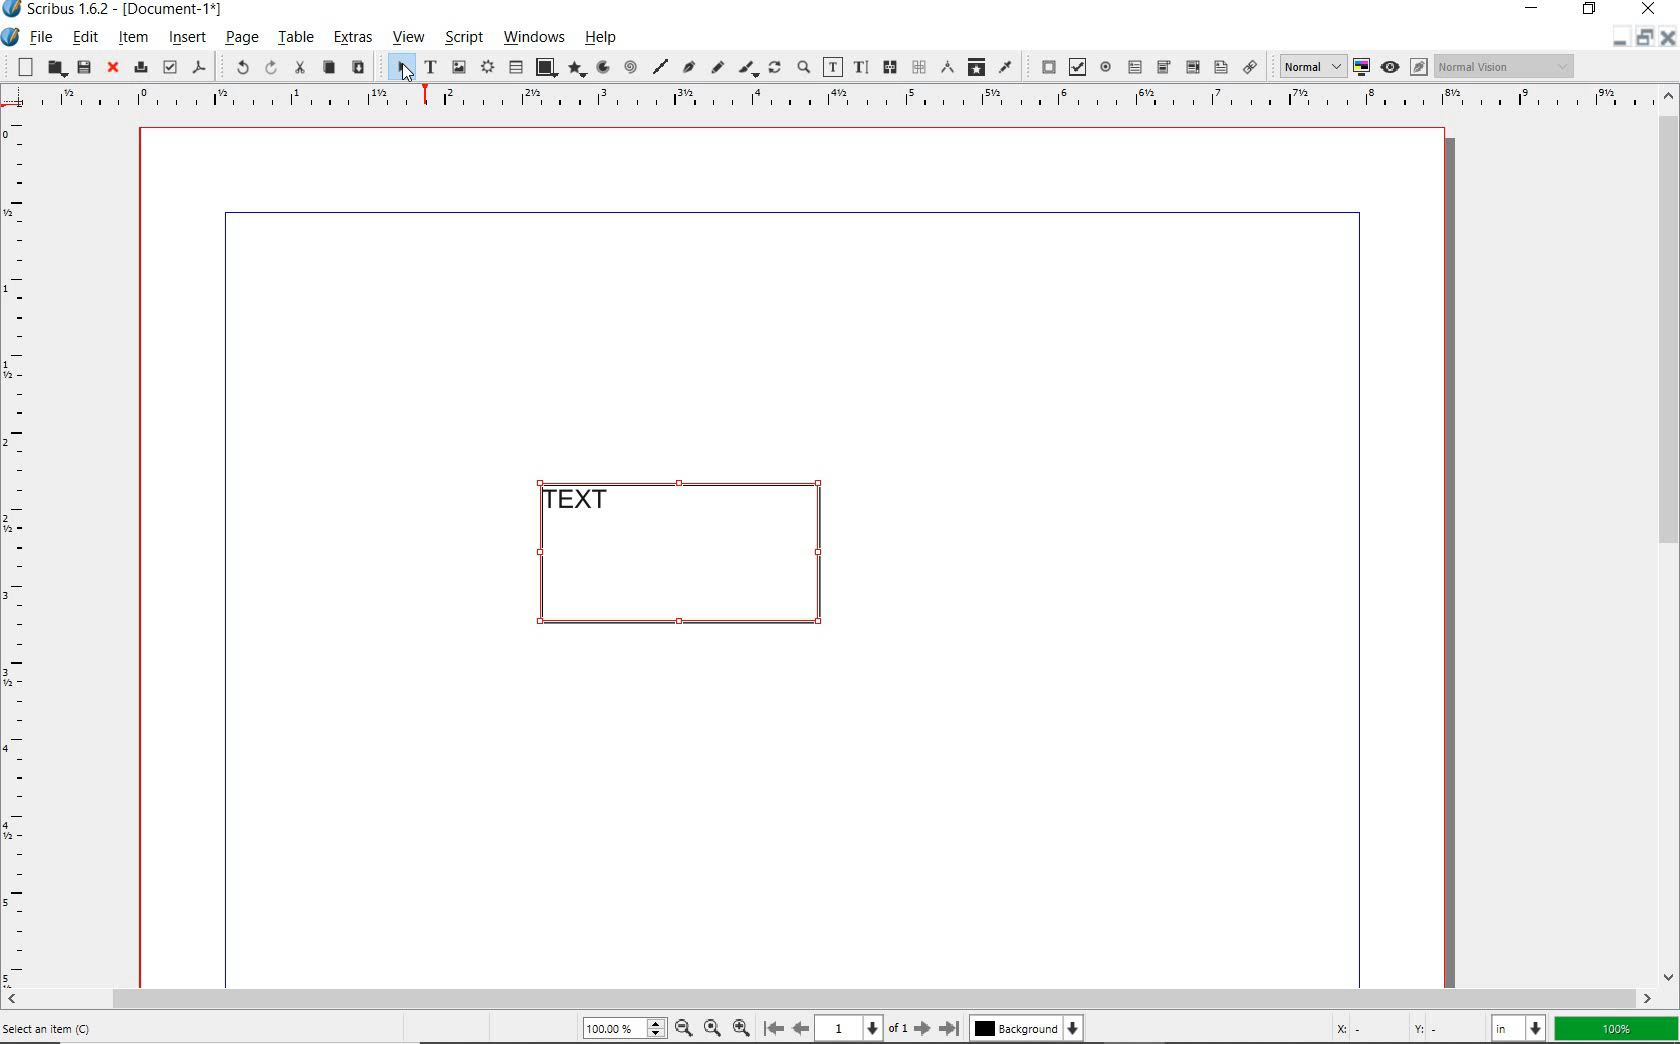 The width and height of the screenshot is (1680, 1044). What do you see at coordinates (140, 68) in the screenshot?
I see `print` at bounding box center [140, 68].